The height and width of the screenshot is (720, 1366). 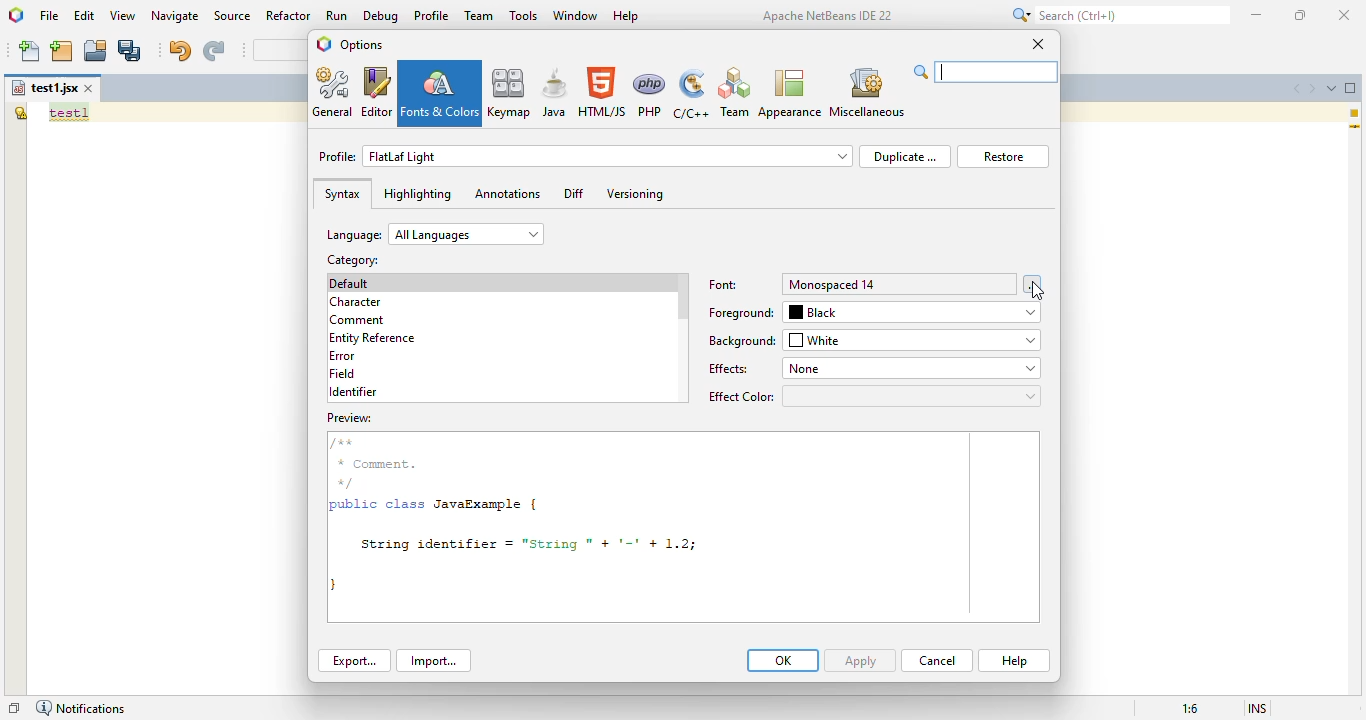 I want to click on close, so click(x=1038, y=44).